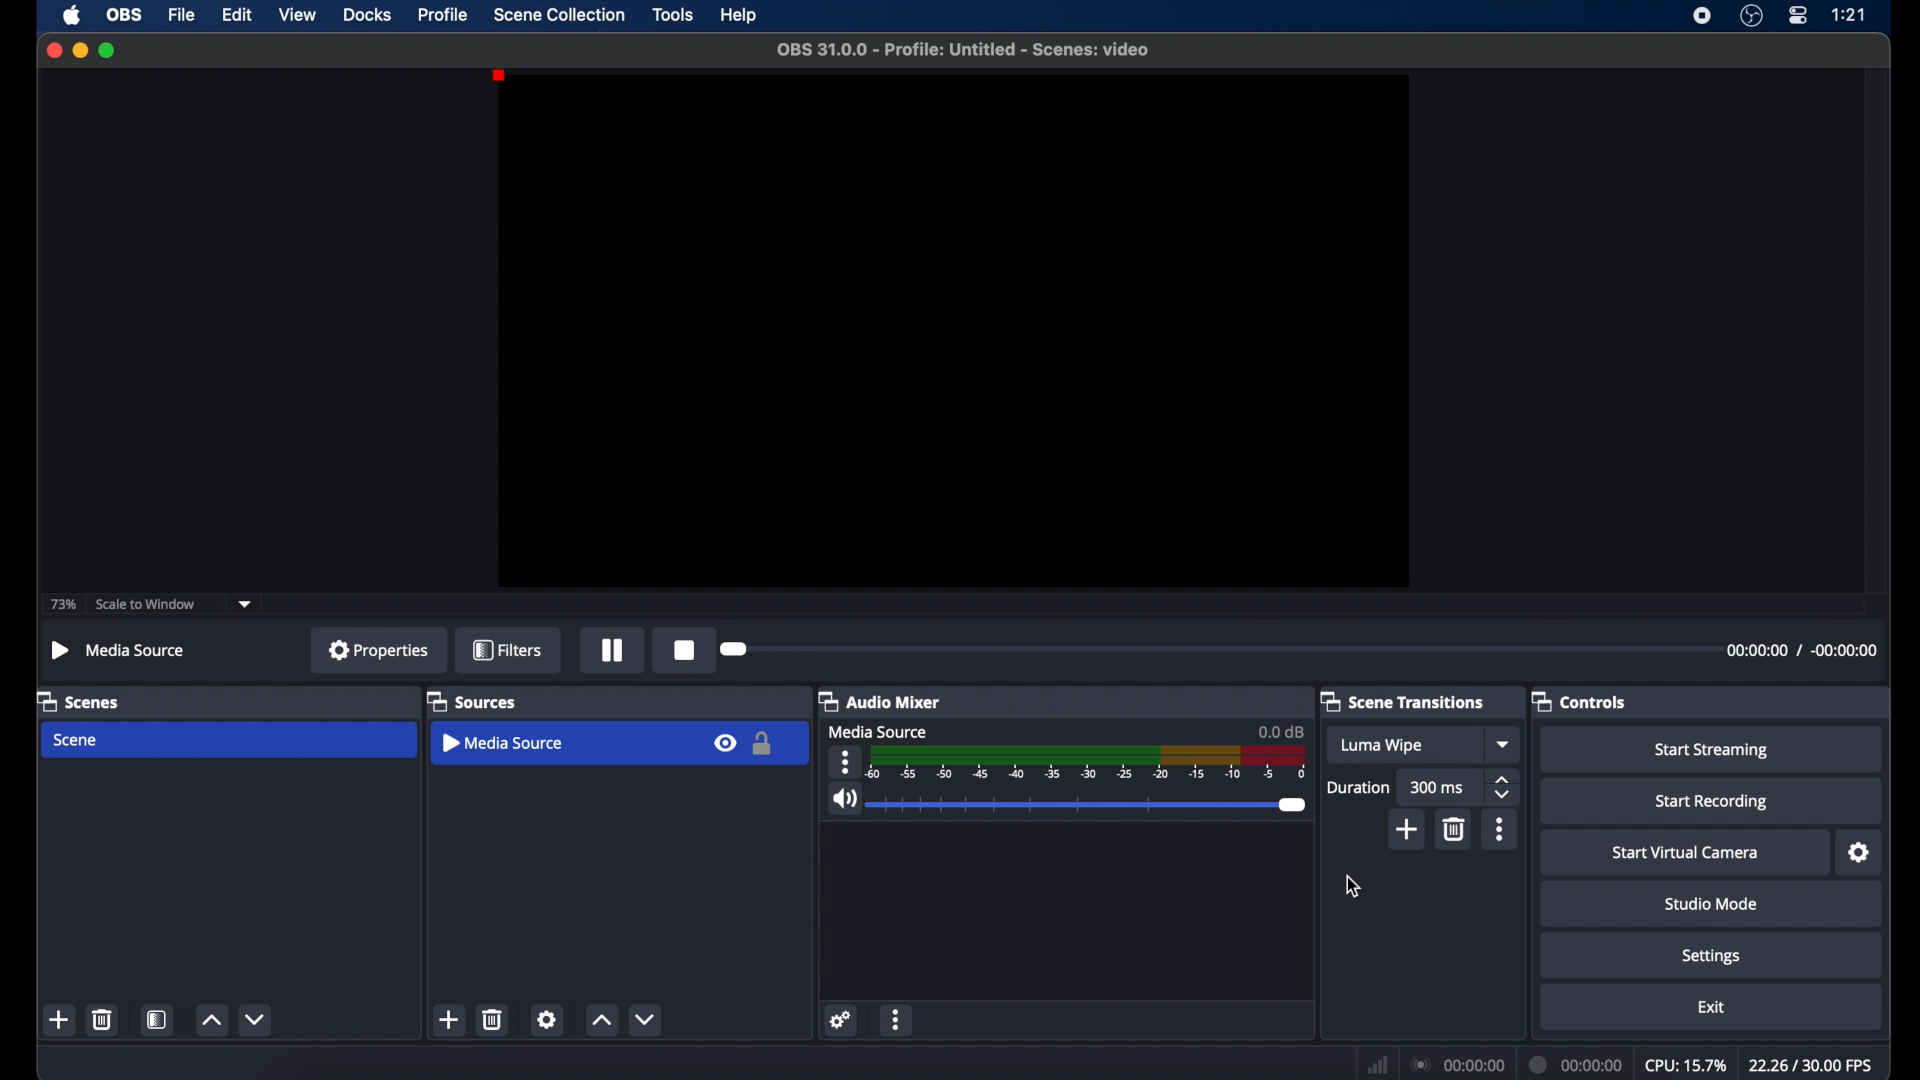  What do you see at coordinates (448, 1019) in the screenshot?
I see `add` at bounding box center [448, 1019].